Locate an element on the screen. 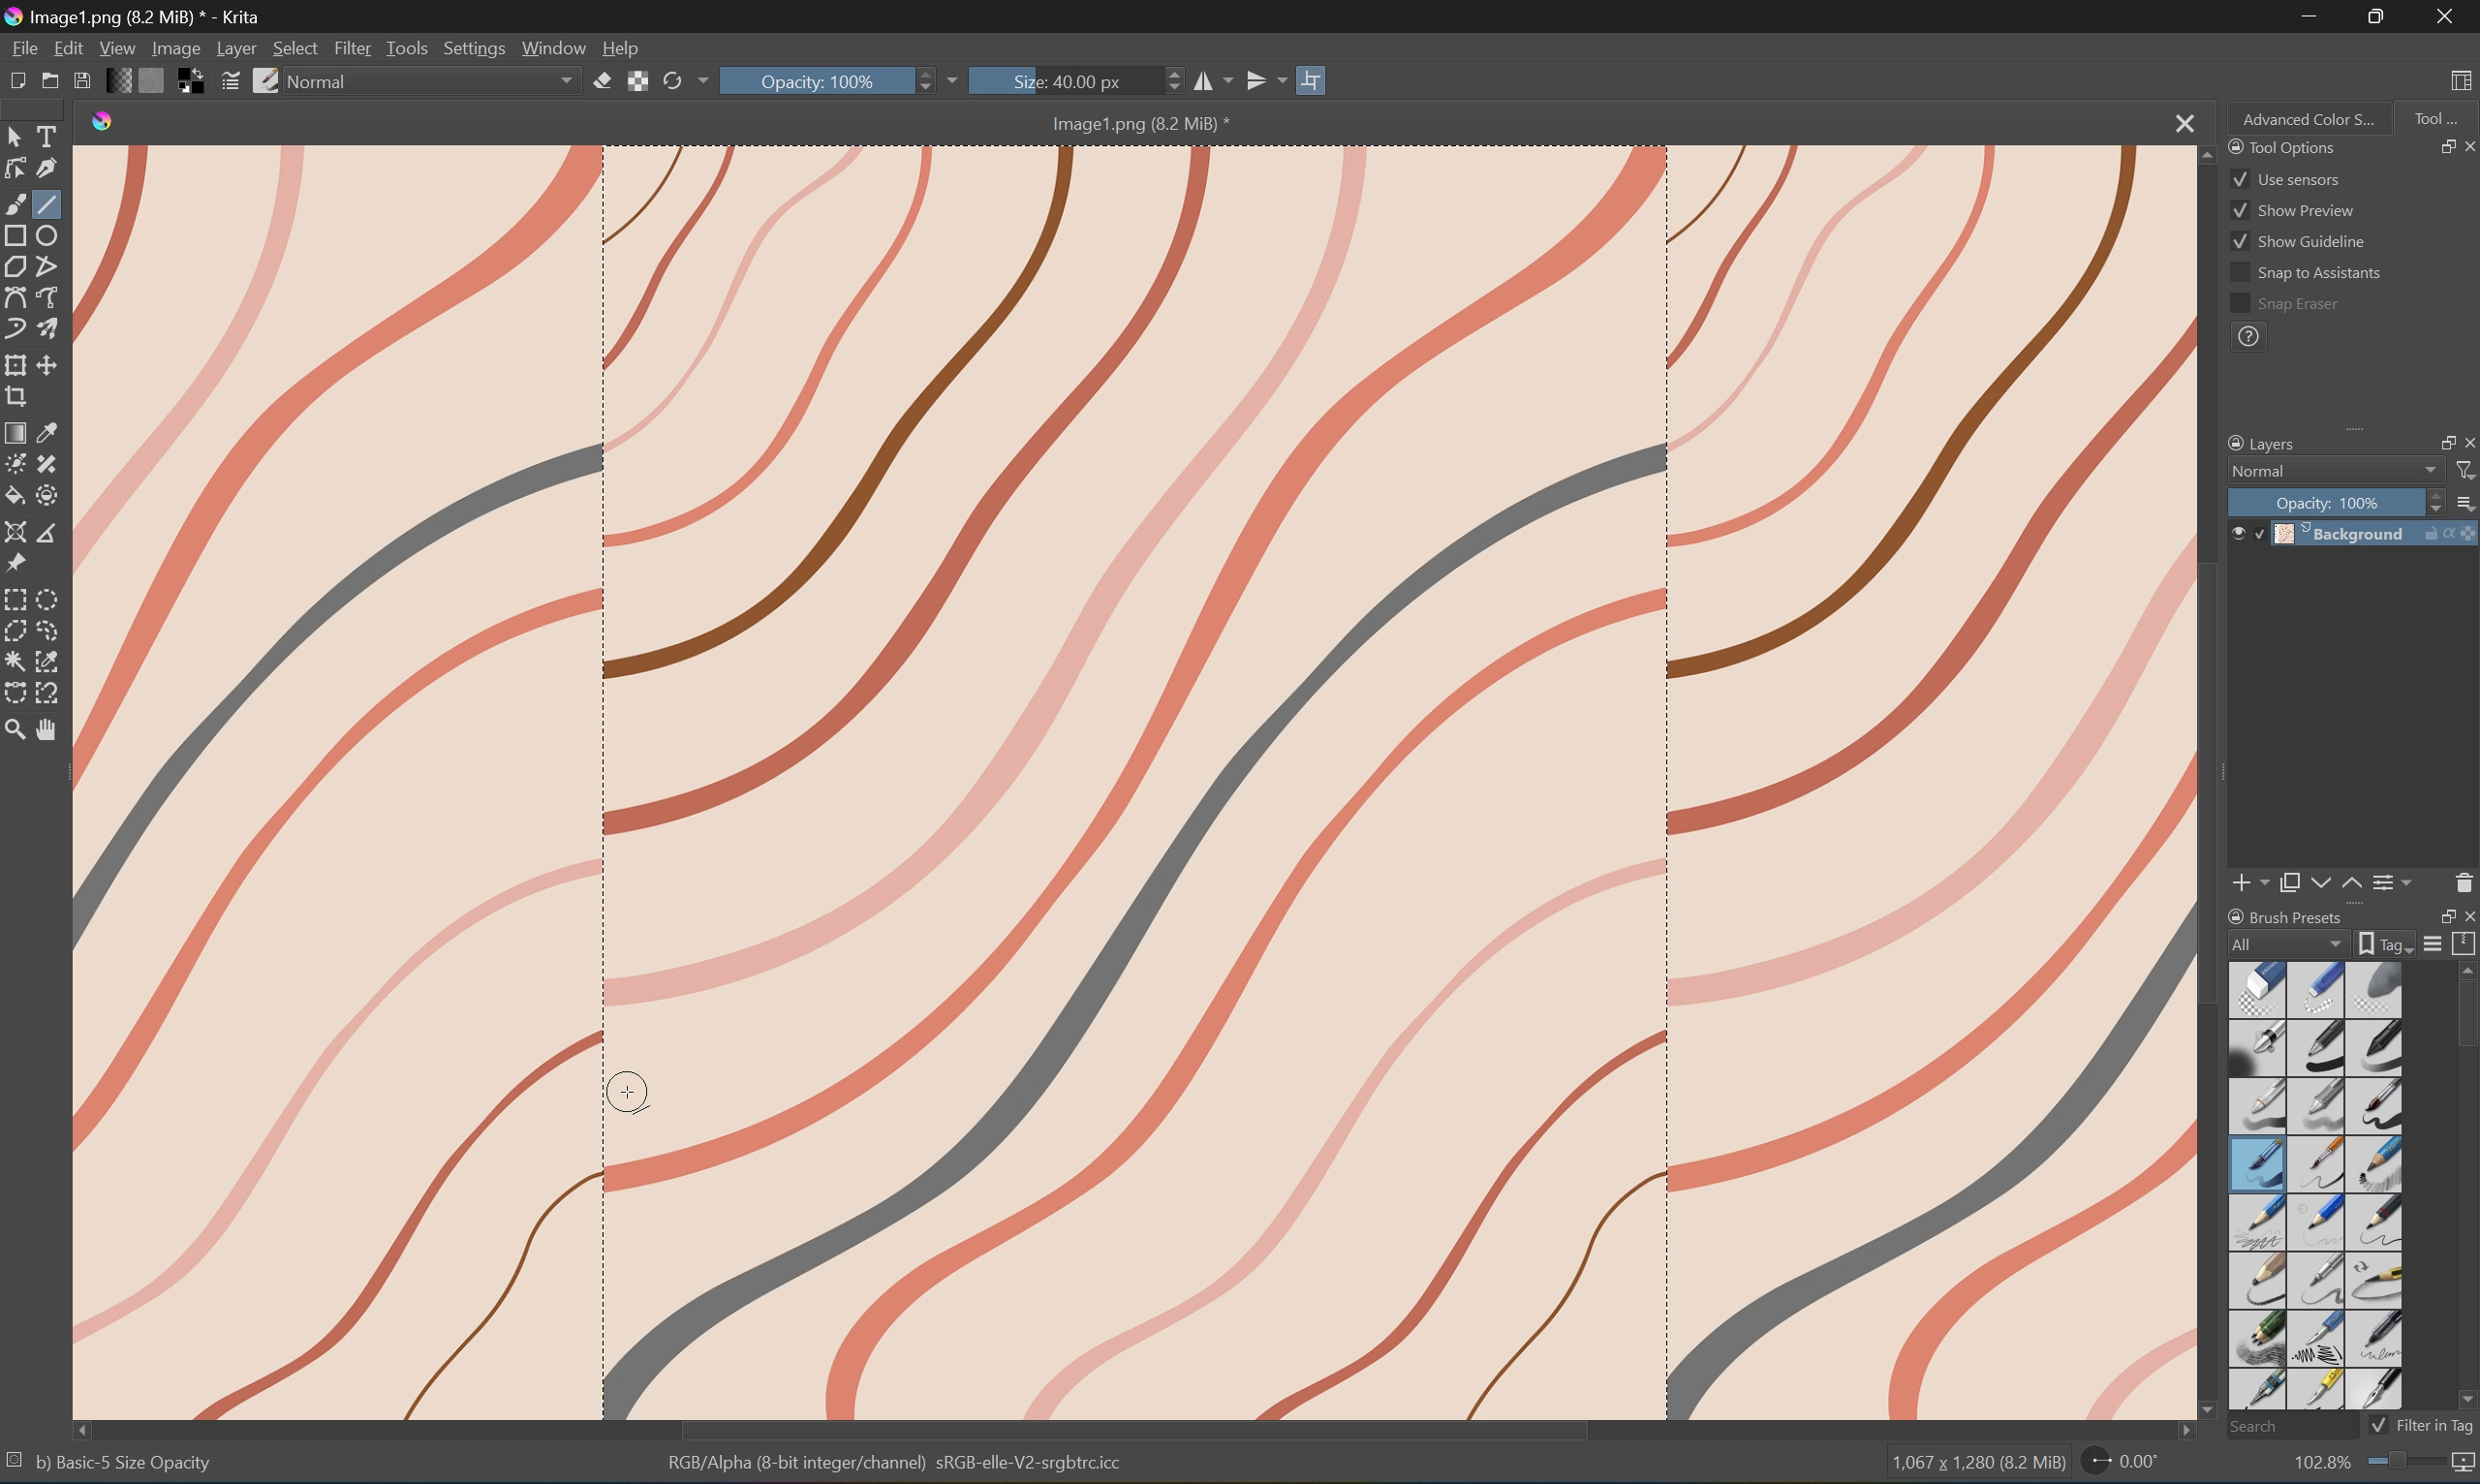 The image size is (2480, 1484). Scroll Right is located at coordinates (2176, 1432).